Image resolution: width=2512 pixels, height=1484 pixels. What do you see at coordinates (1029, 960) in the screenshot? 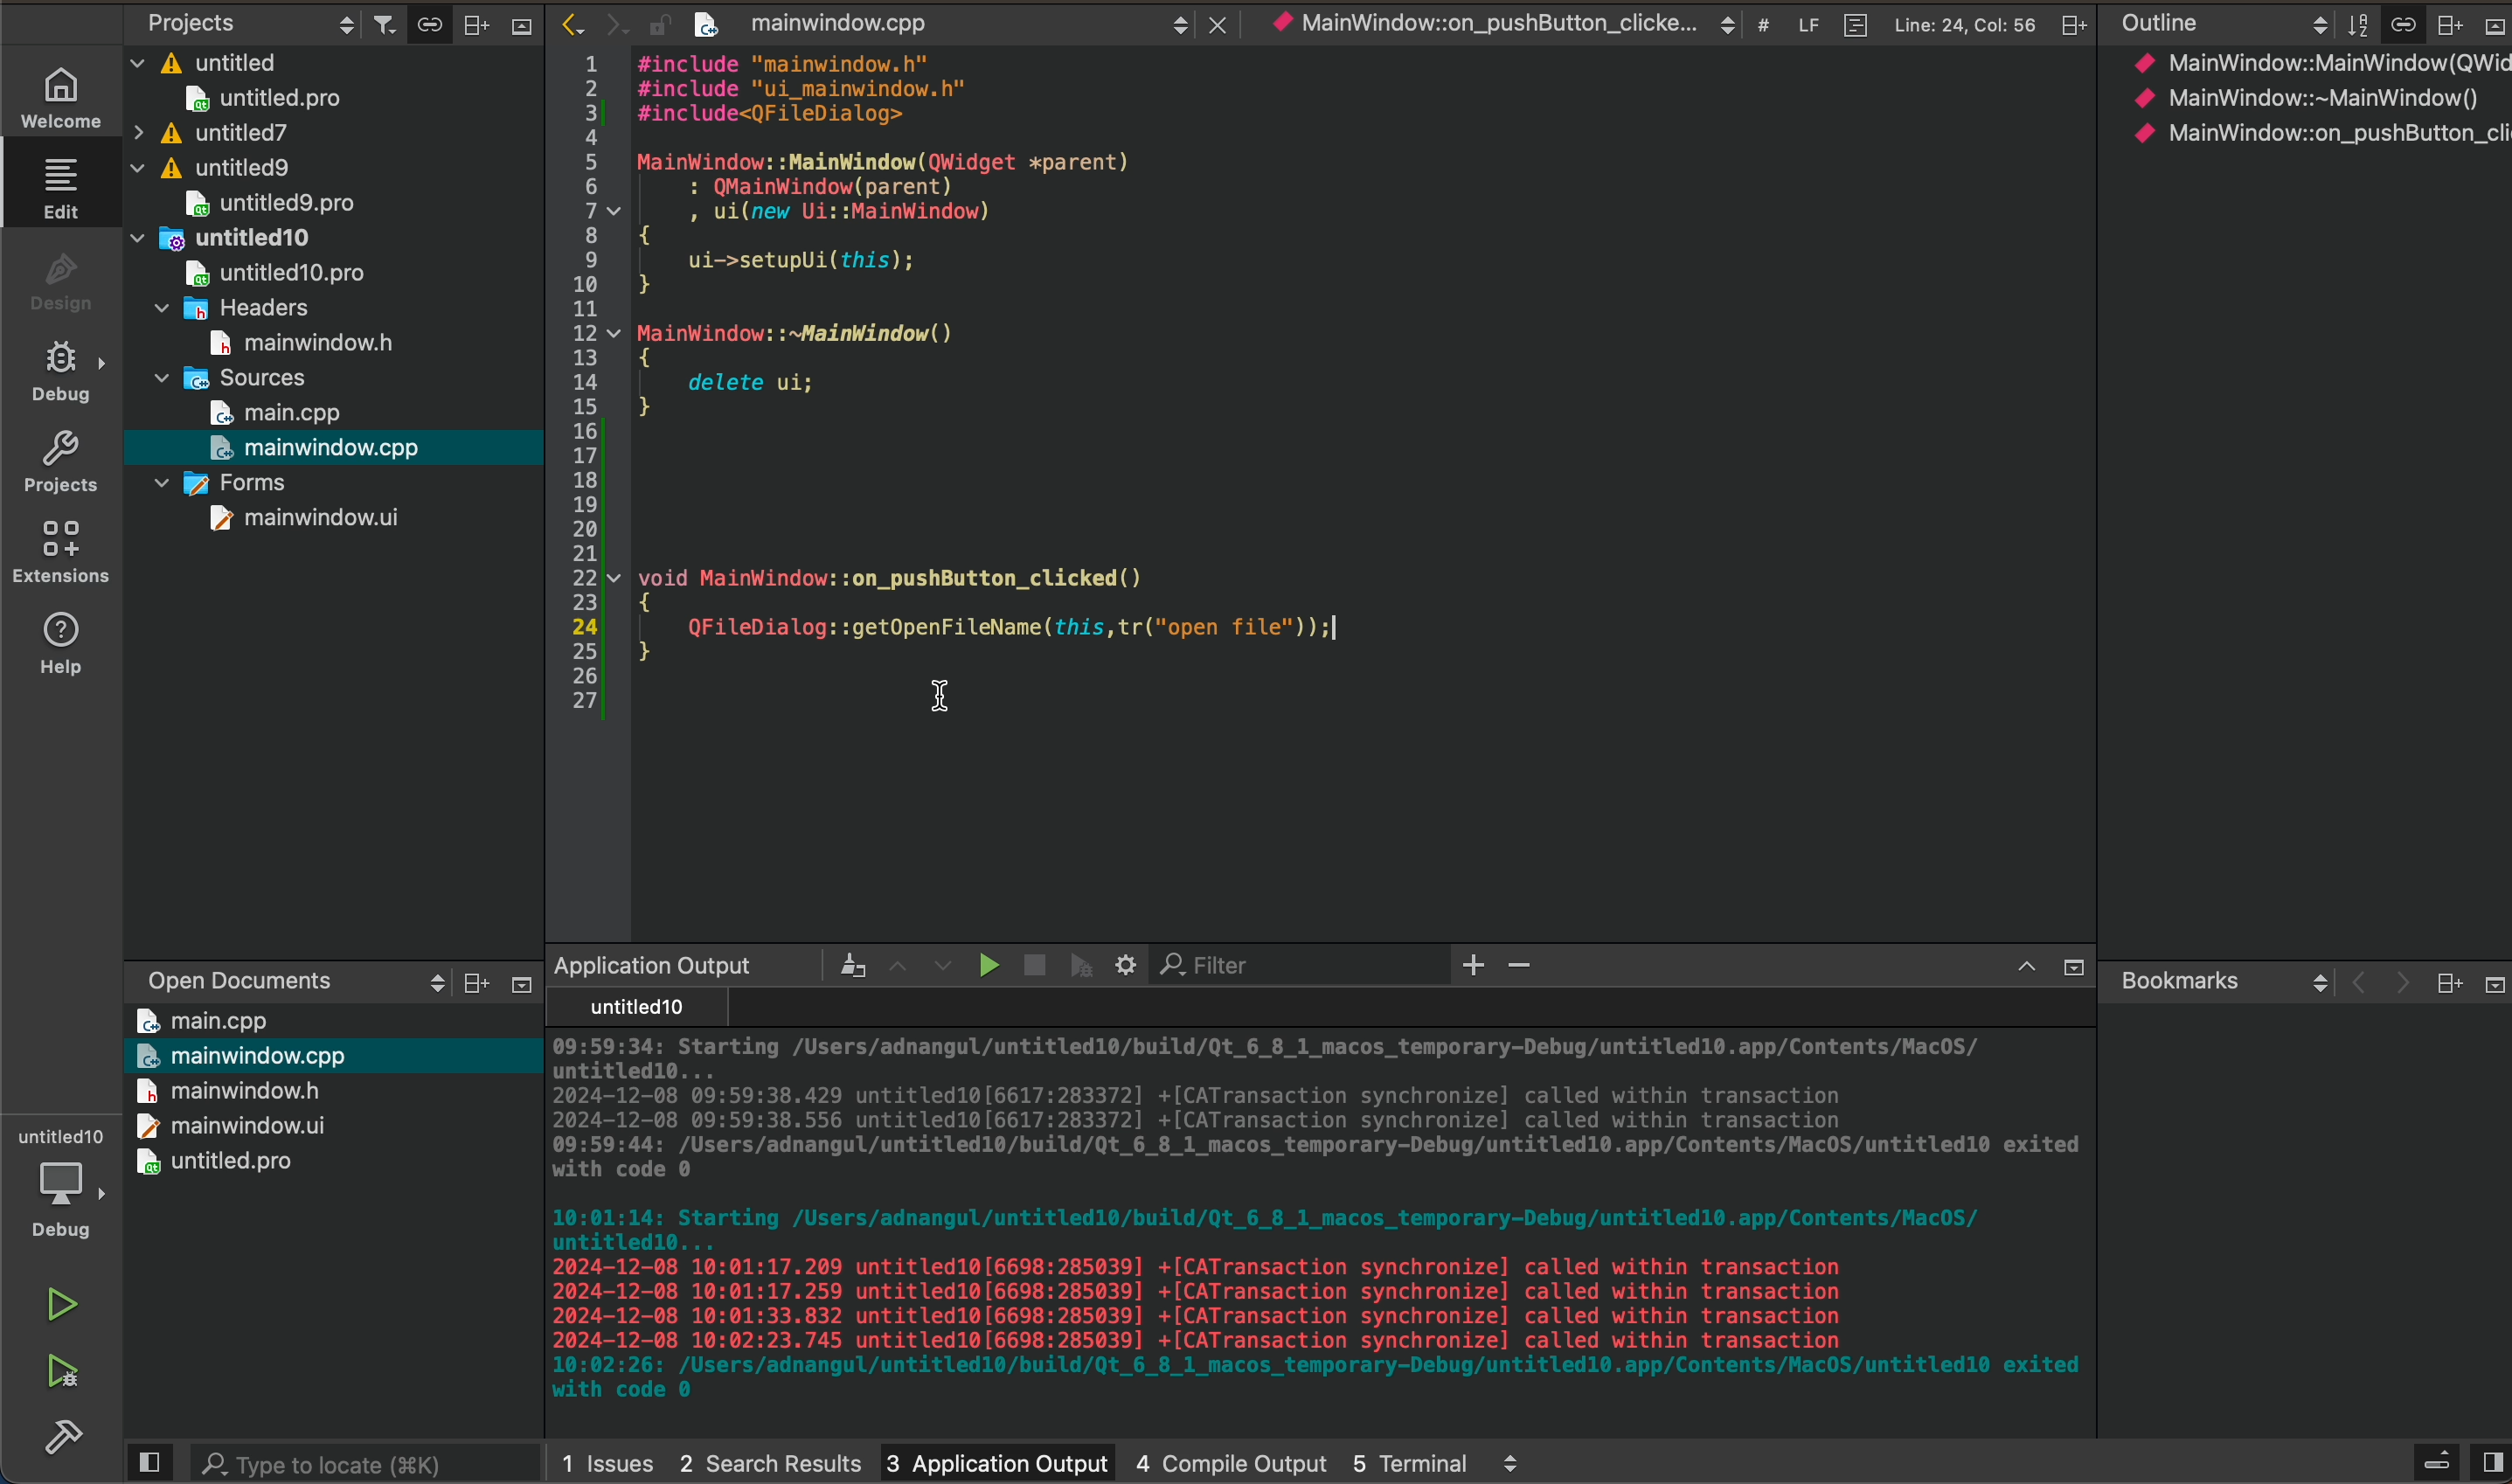
I see `stop` at bounding box center [1029, 960].